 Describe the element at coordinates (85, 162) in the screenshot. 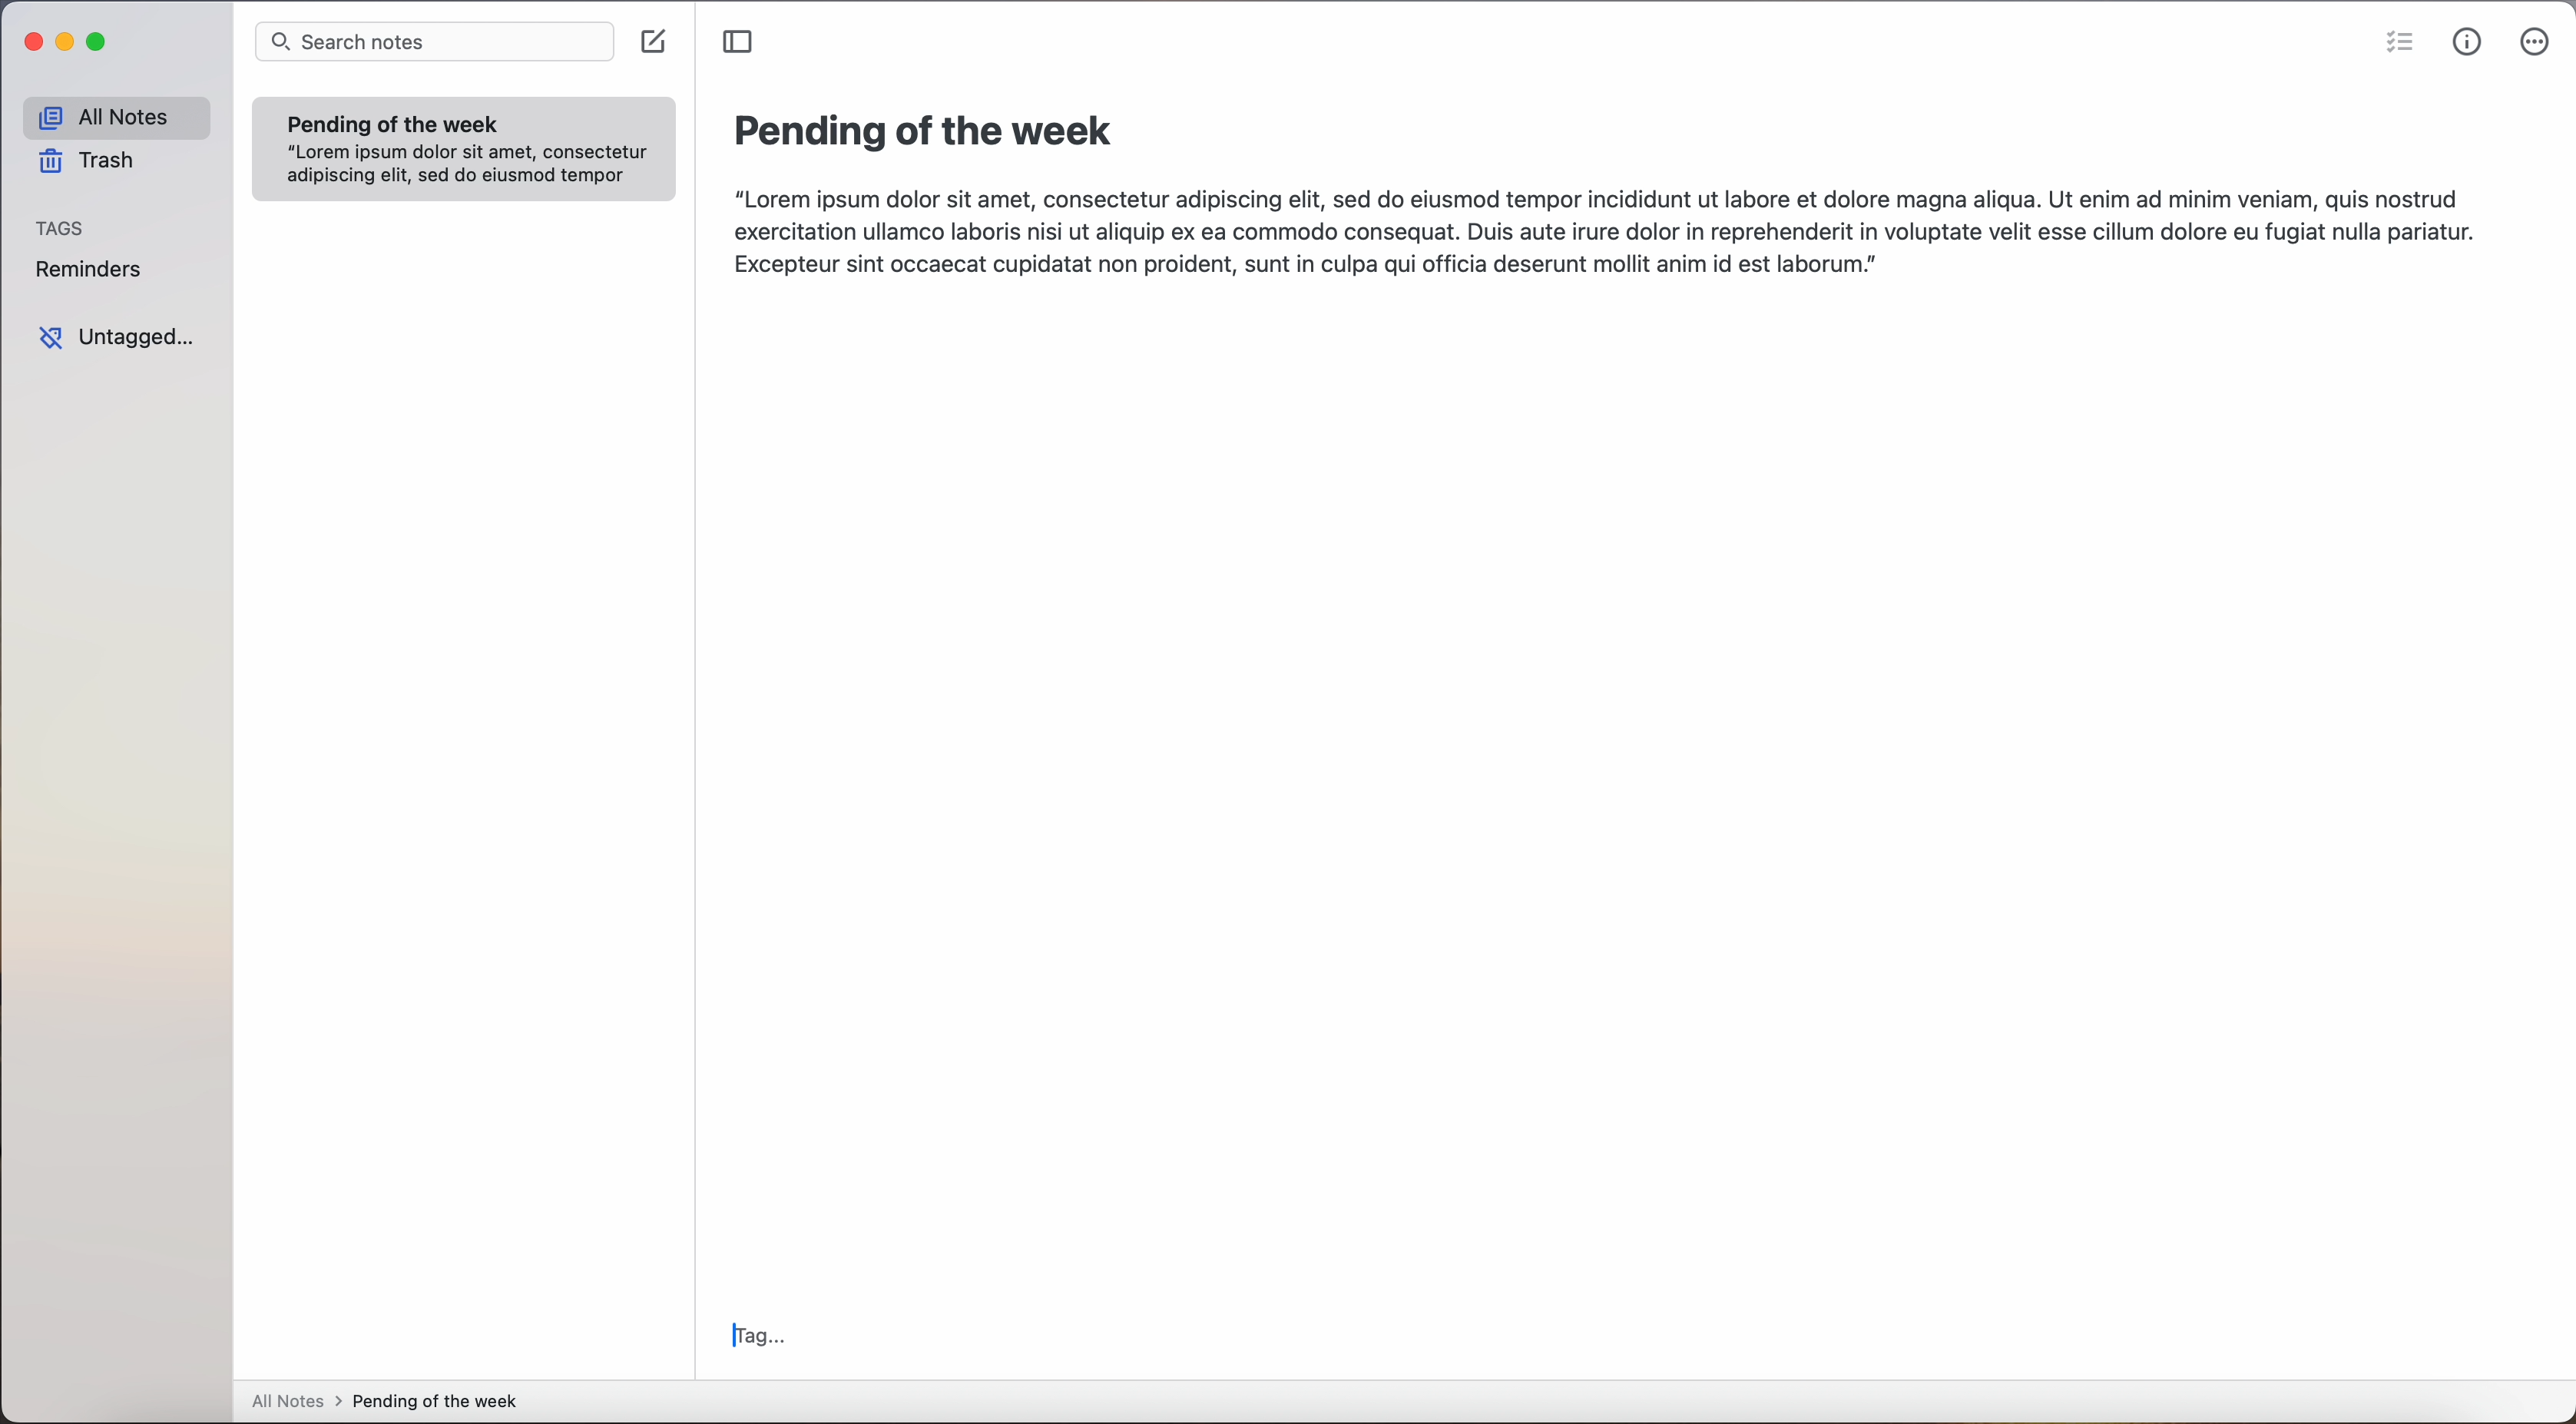

I see `trash` at that location.